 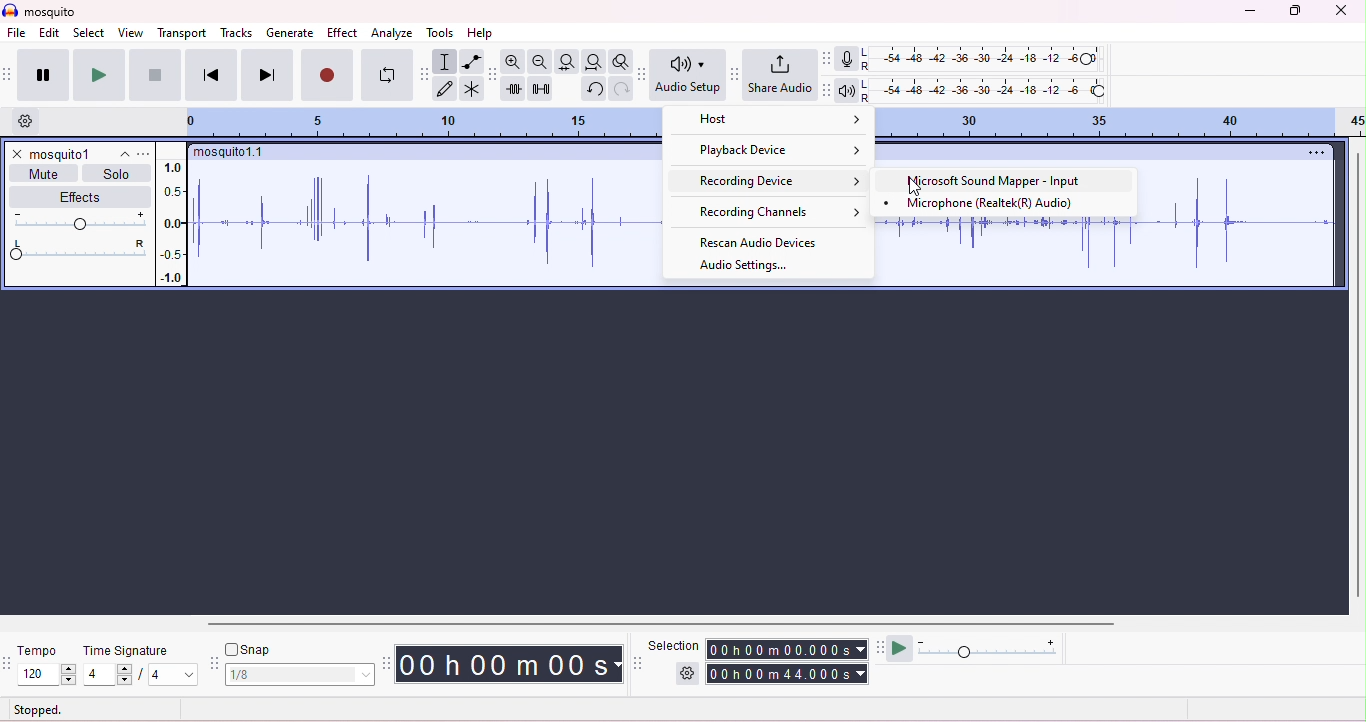 I want to click on silence selection, so click(x=542, y=90).